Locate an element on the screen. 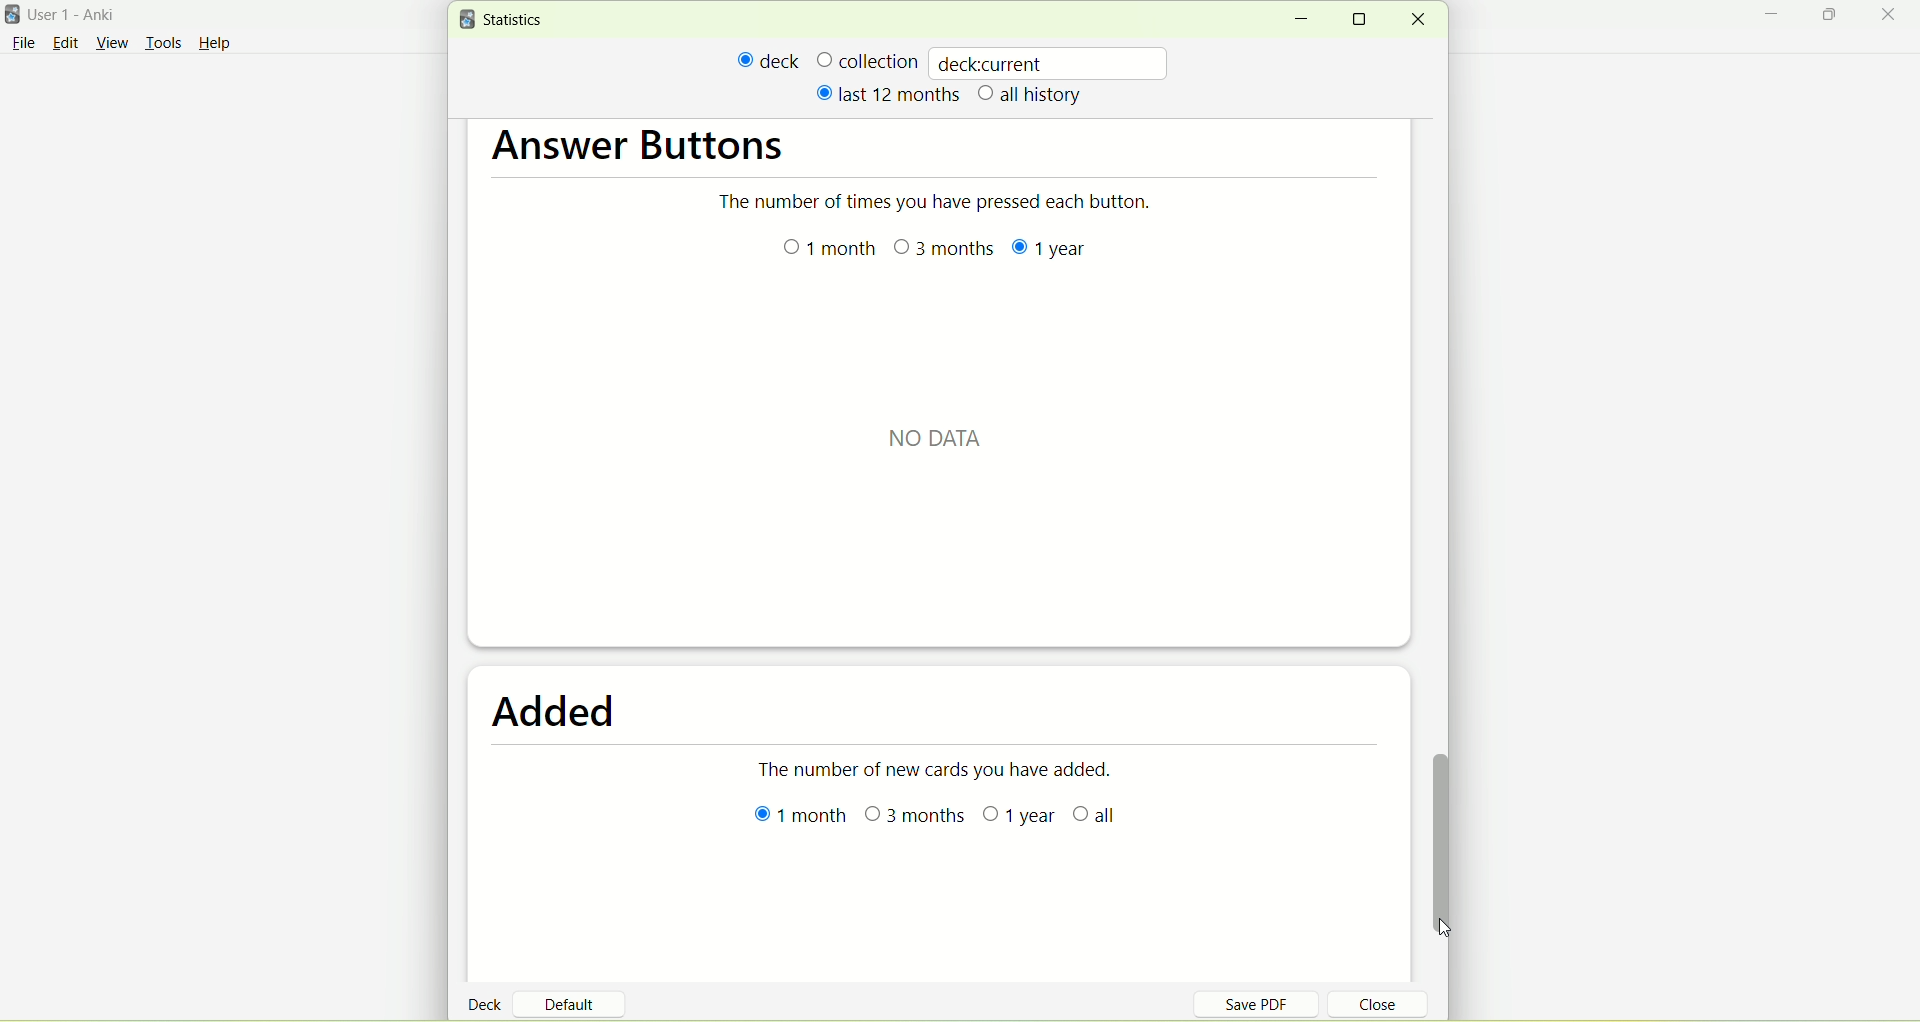 The width and height of the screenshot is (1920, 1022). vertical scroll bar is located at coordinates (1448, 833).